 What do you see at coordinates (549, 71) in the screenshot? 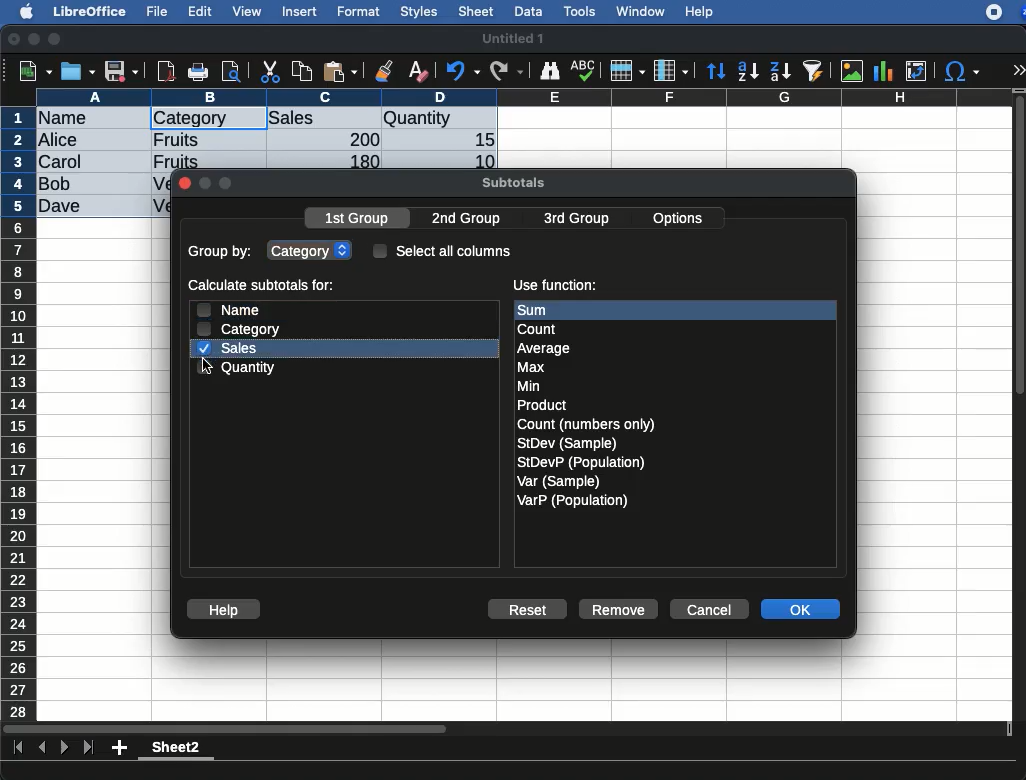
I see `finder` at bounding box center [549, 71].